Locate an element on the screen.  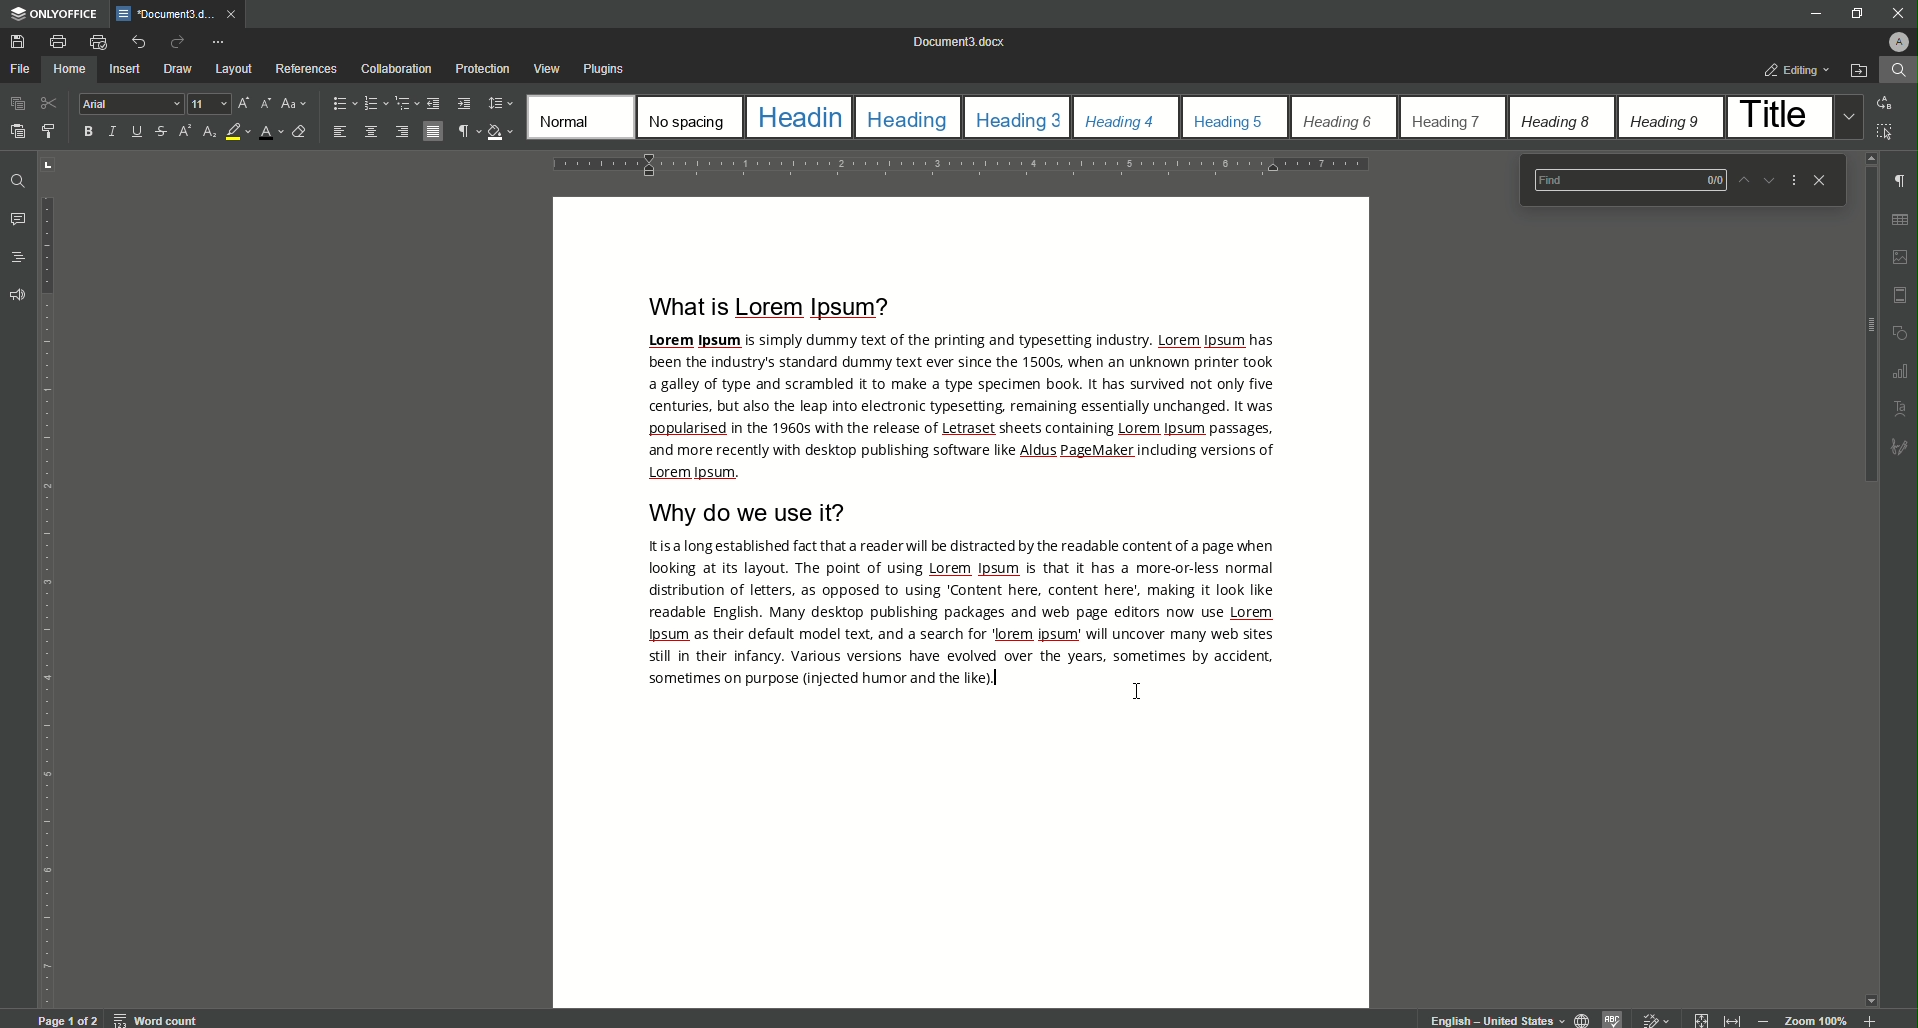
spelling check is located at coordinates (1615, 1018).